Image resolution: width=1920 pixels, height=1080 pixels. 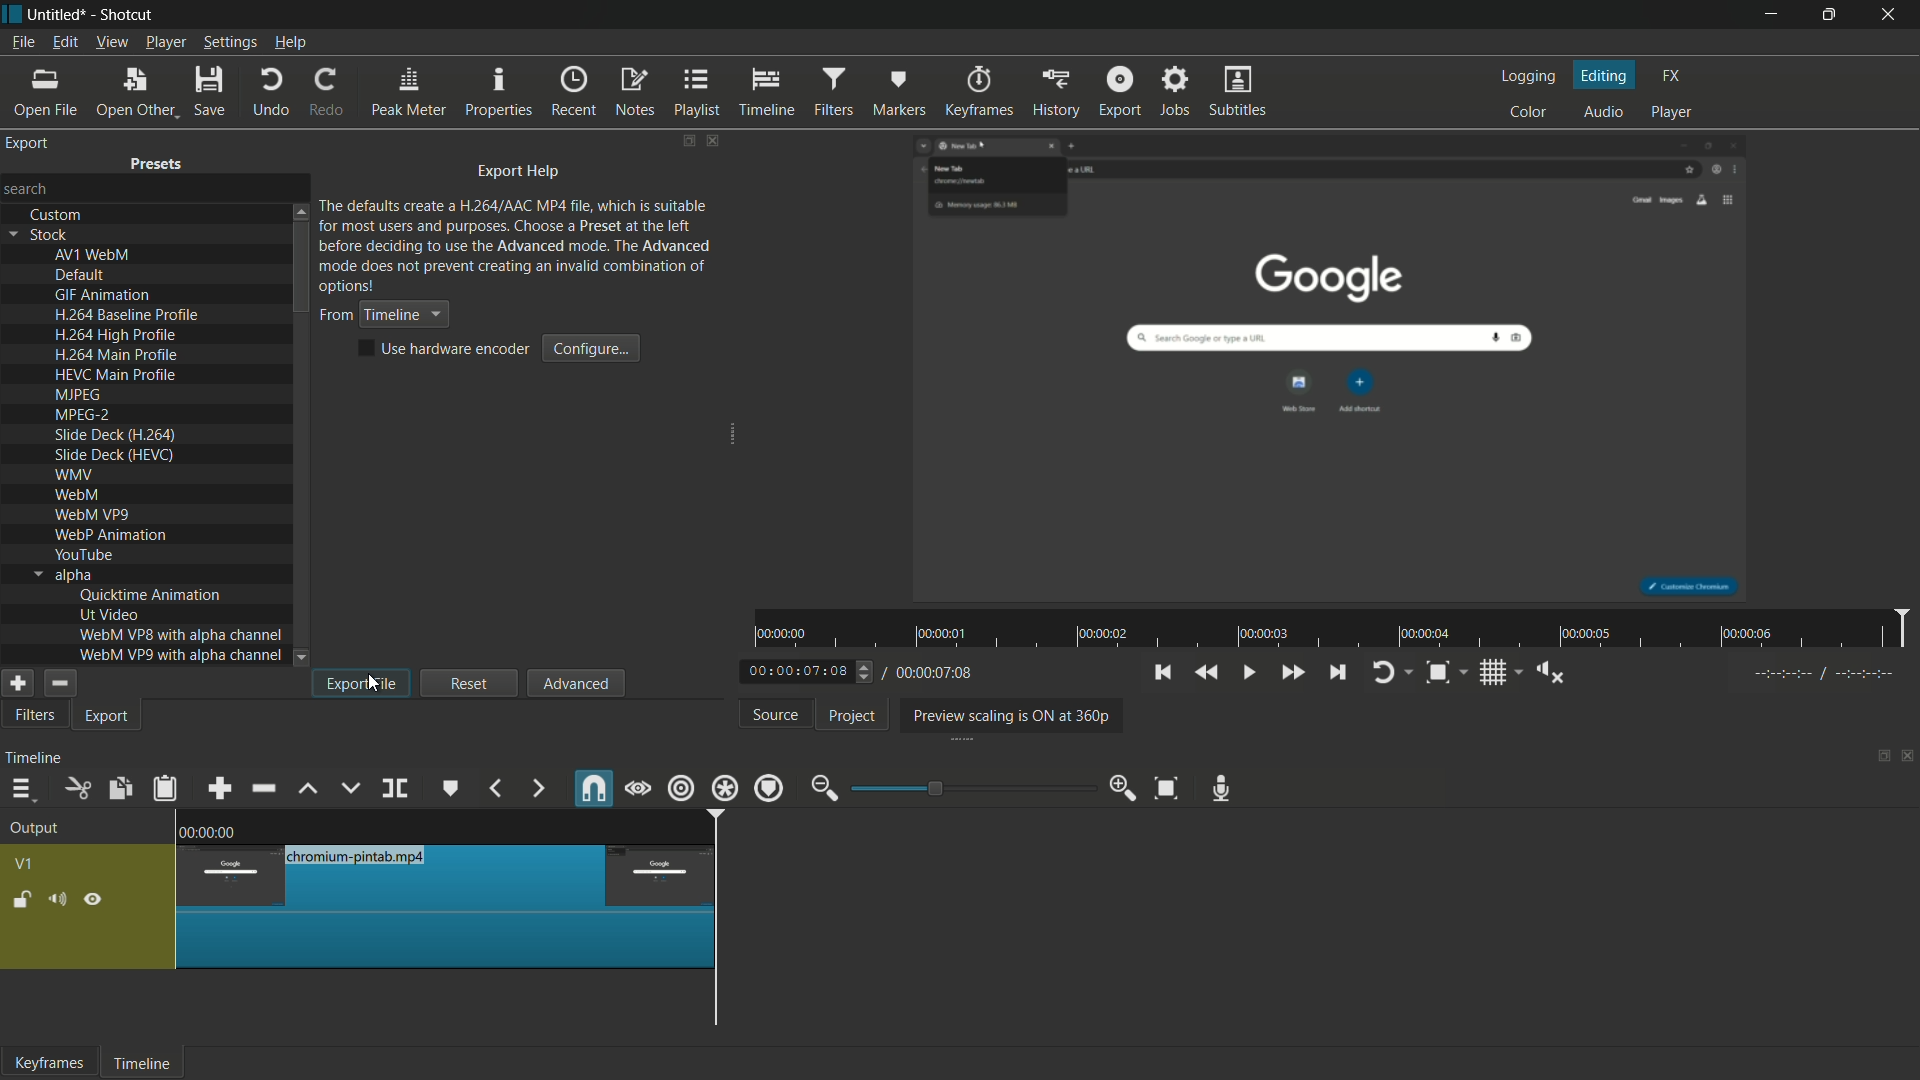 What do you see at coordinates (266, 788) in the screenshot?
I see `ripple delete` at bounding box center [266, 788].